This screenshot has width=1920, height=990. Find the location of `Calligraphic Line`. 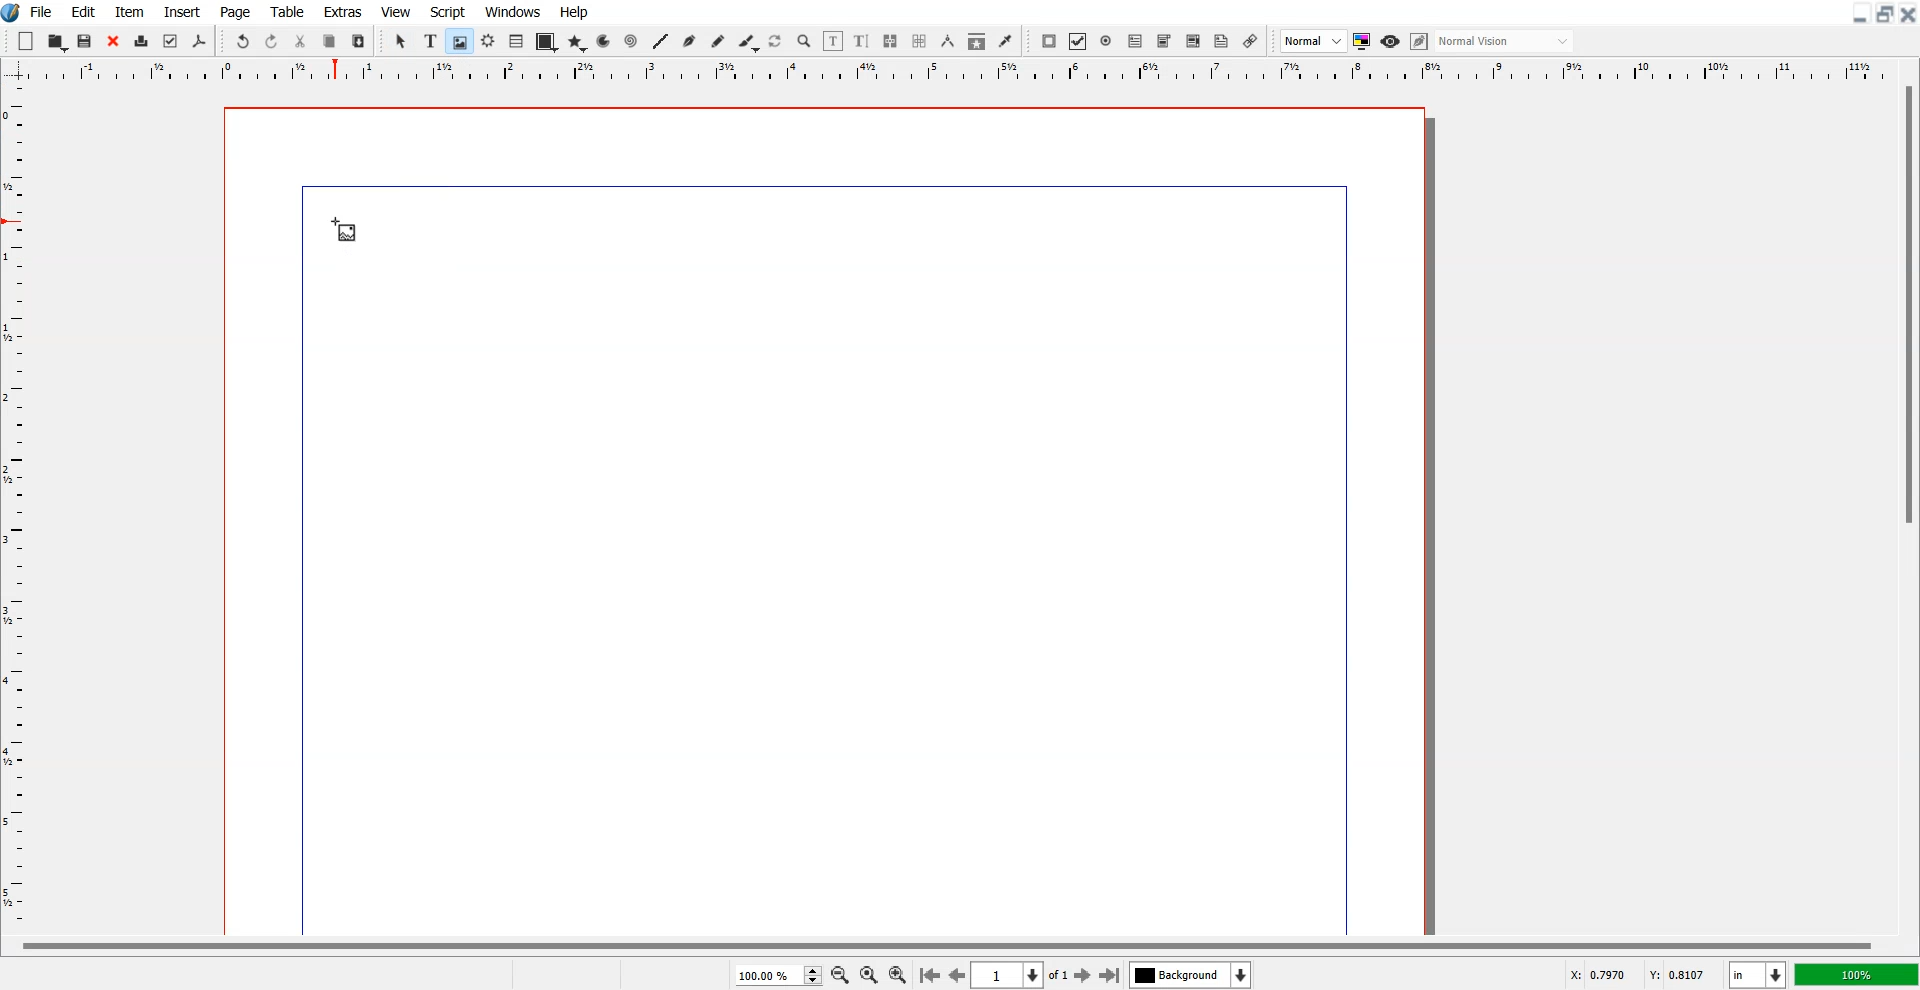

Calligraphic Line is located at coordinates (747, 42).